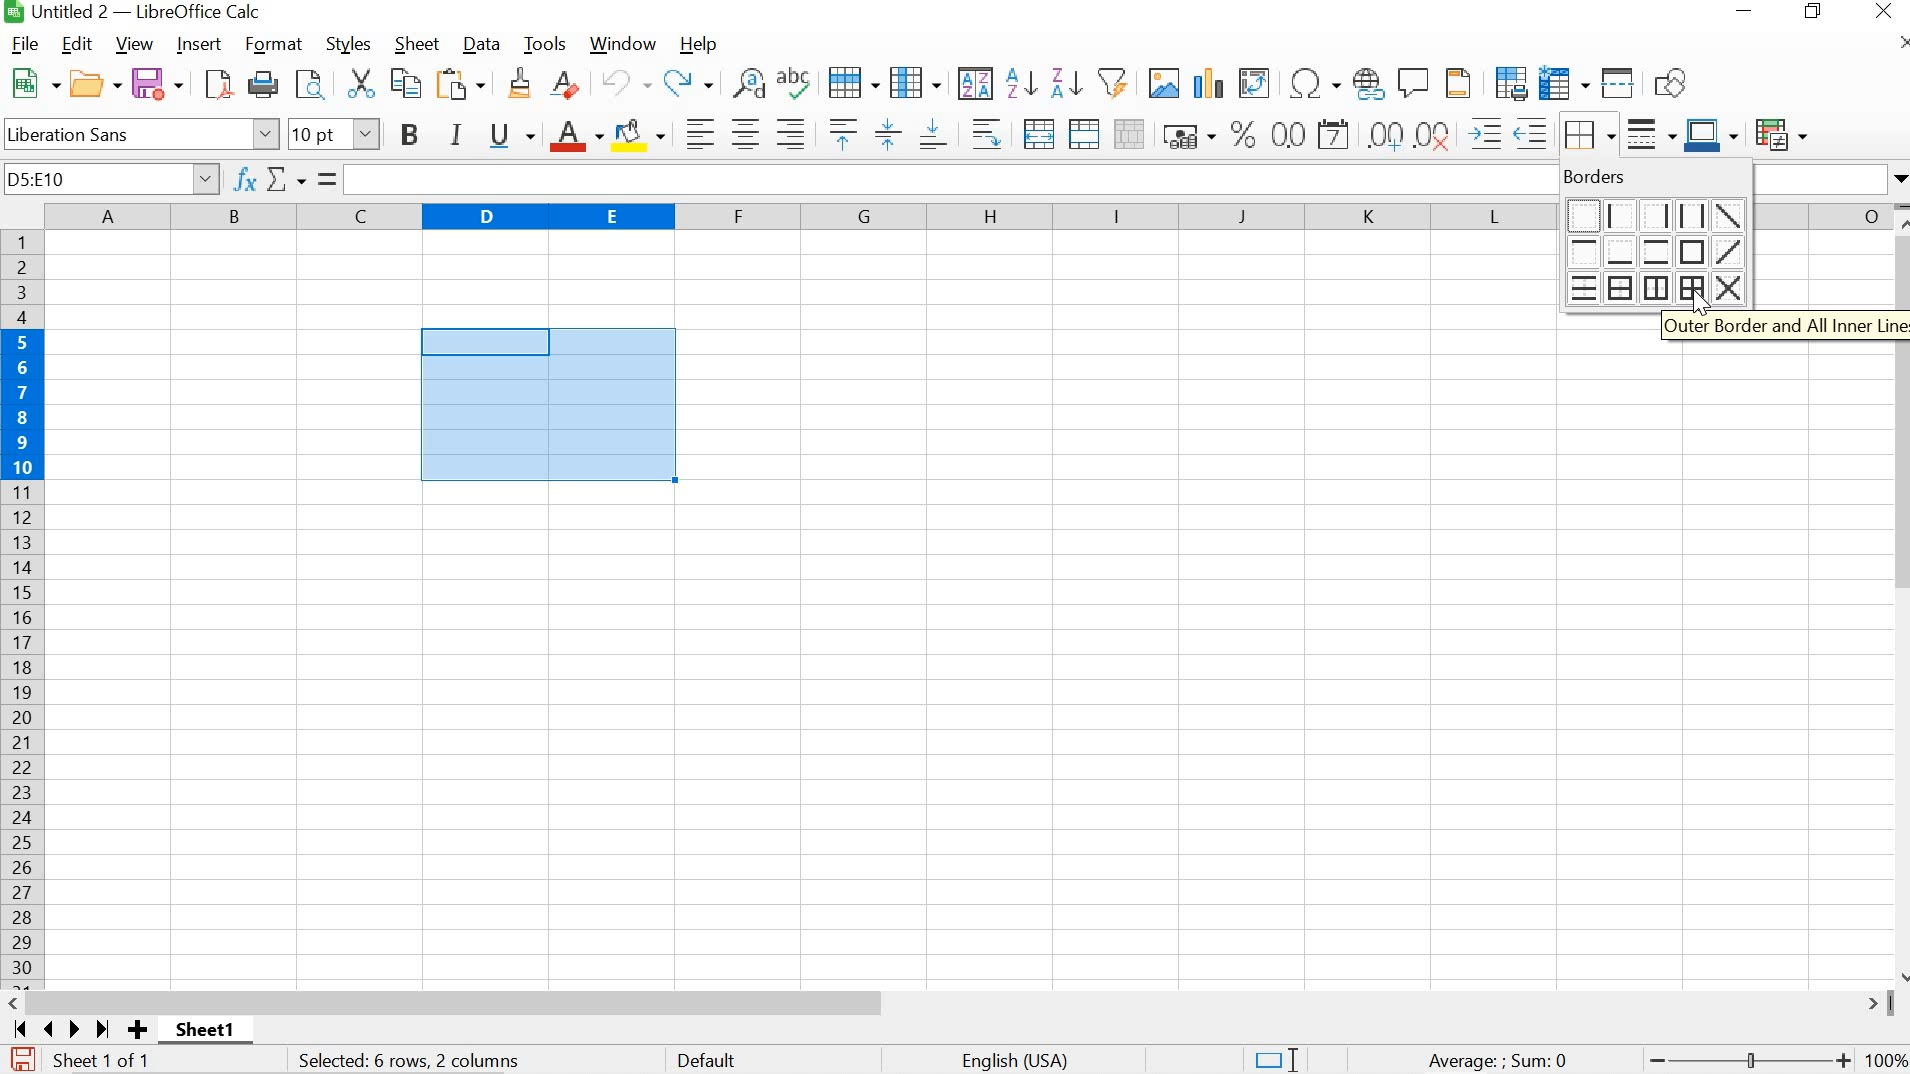 This screenshot has height=1074, width=1910. I want to click on VIEW, so click(133, 44).